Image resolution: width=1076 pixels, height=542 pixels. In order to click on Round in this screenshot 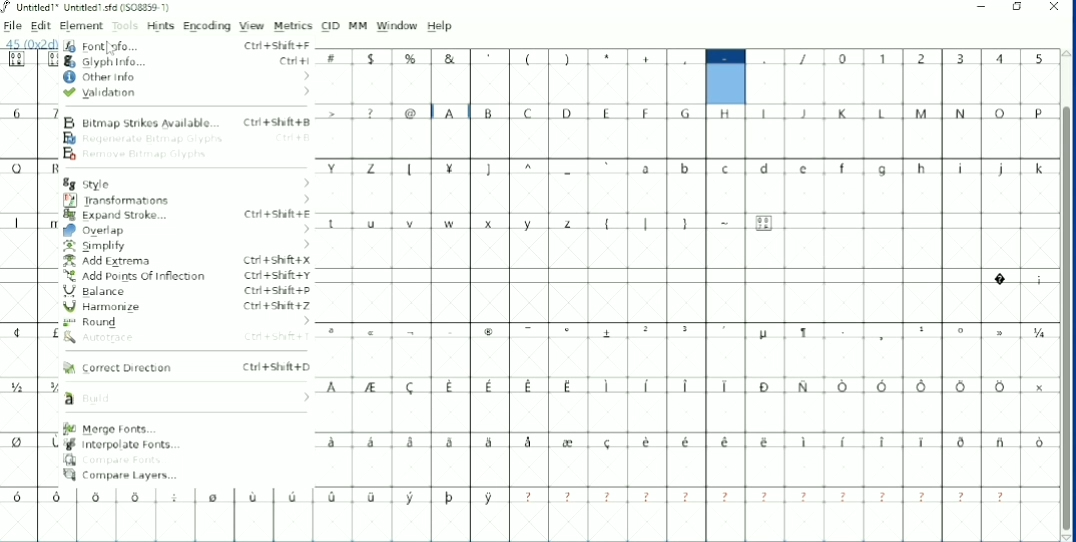, I will do `click(184, 323)`.